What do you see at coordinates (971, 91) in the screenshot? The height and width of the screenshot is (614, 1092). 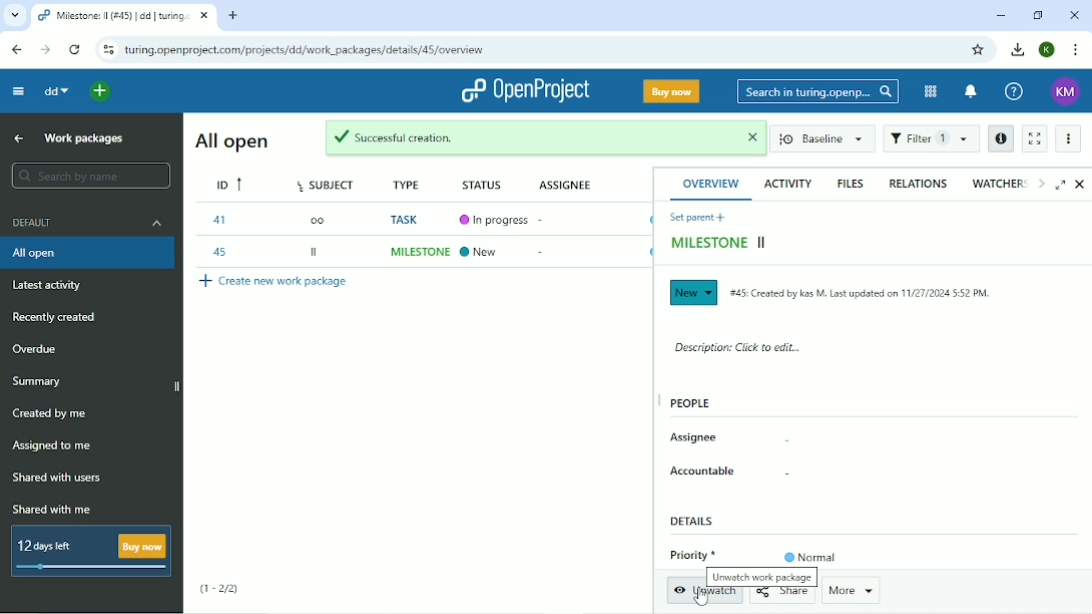 I see `To notification center` at bounding box center [971, 91].